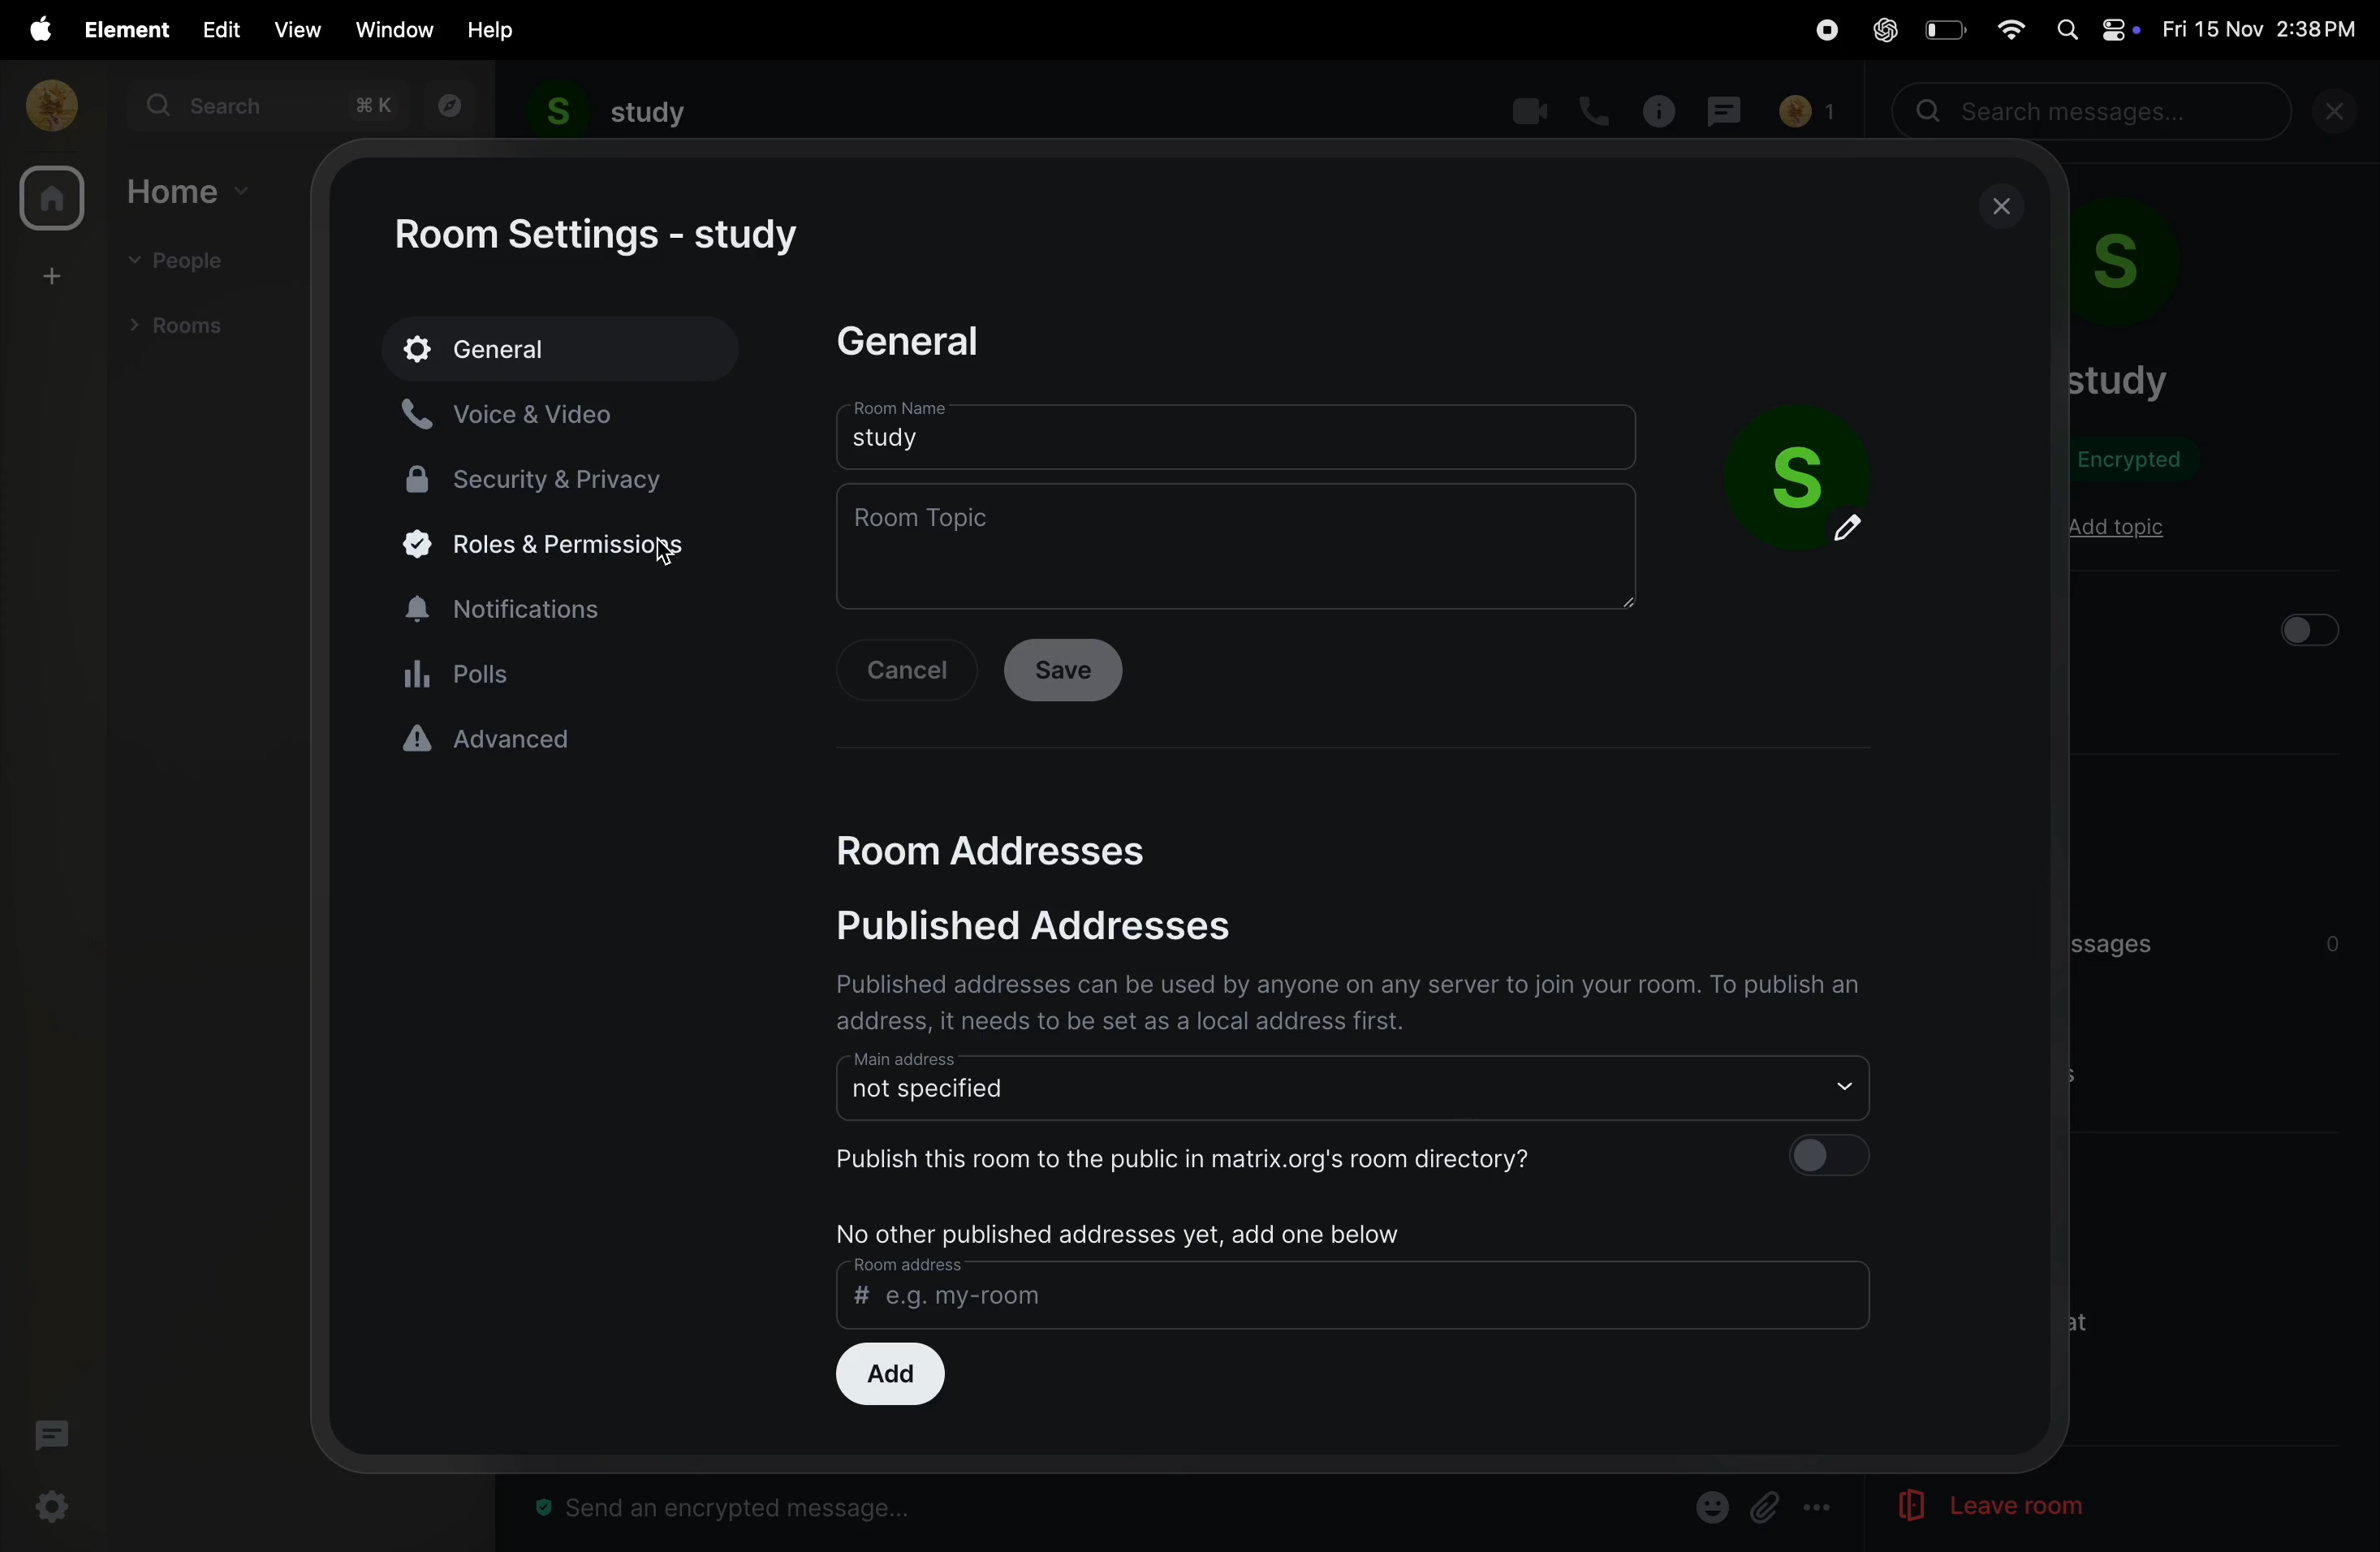 The height and width of the screenshot is (1552, 2380). What do you see at coordinates (603, 236) in the screenshot?
I see `room settings -study` at bounding box center [603, 236].